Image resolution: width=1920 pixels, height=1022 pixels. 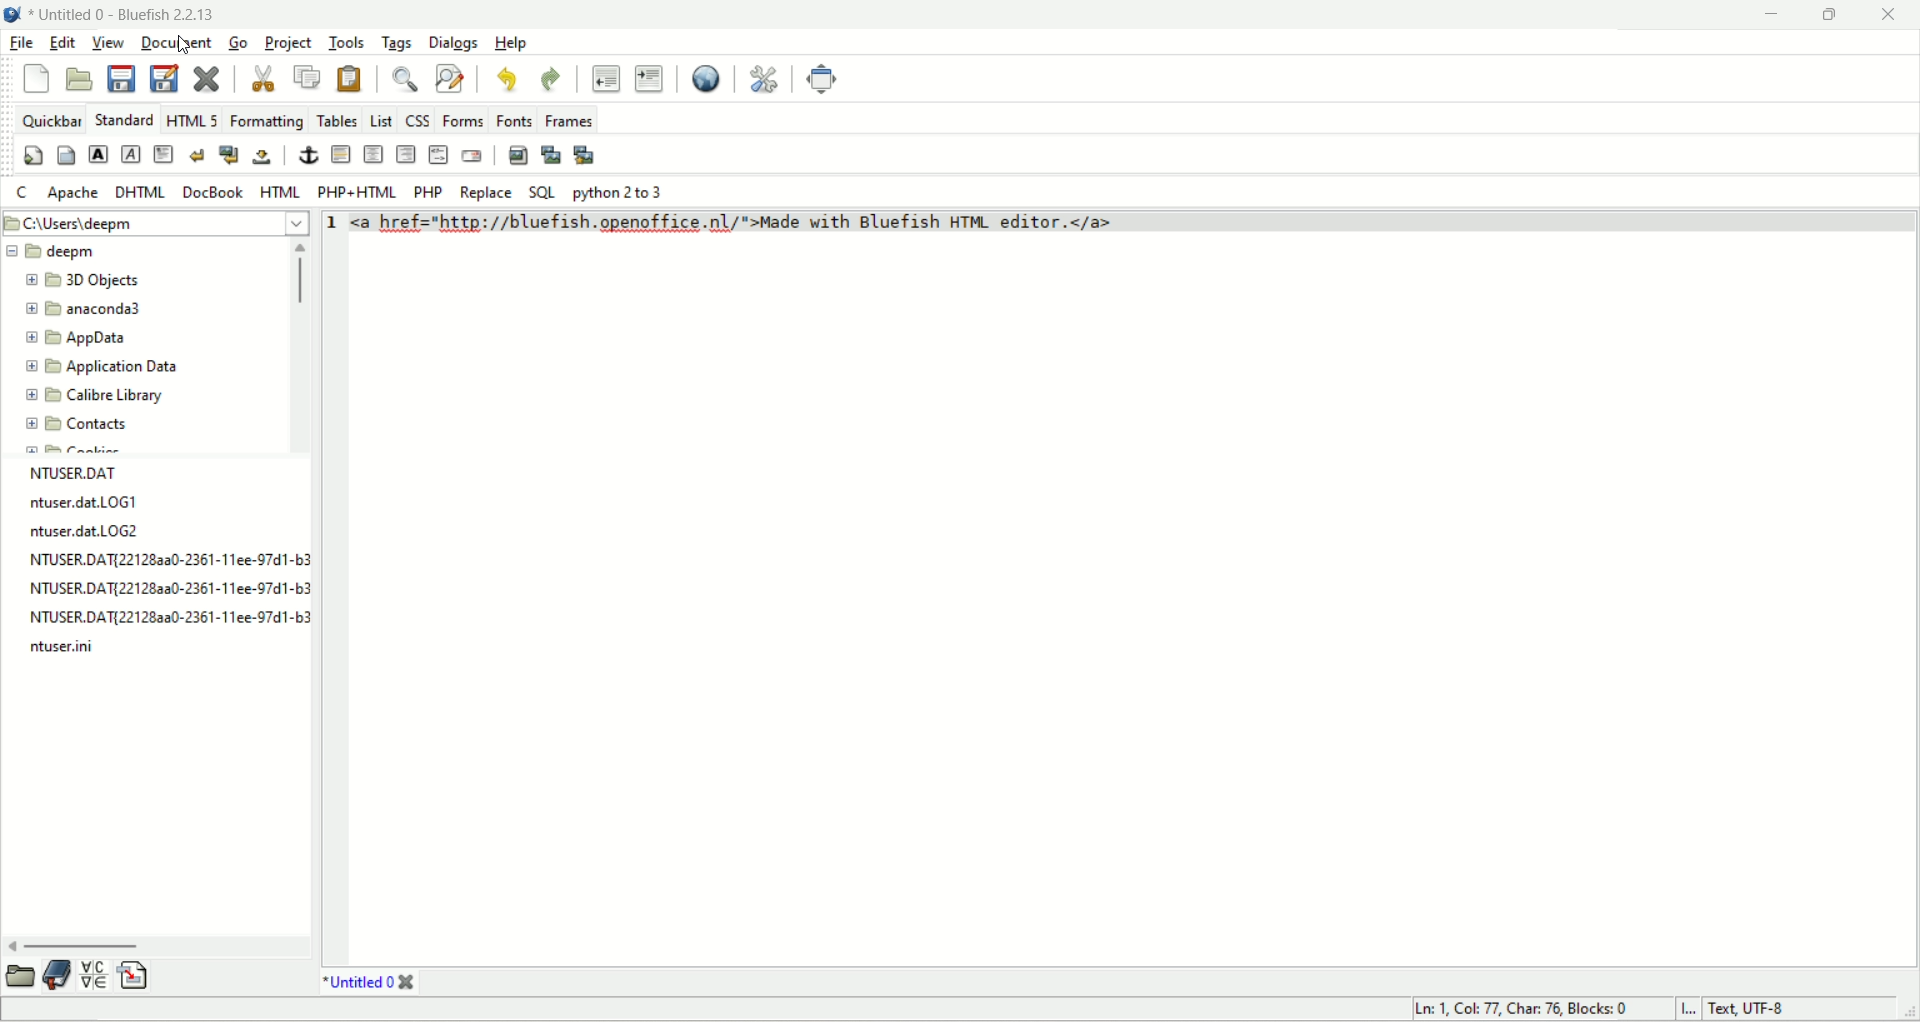 What do you see at coordinates (347, 78) in the screenshot?
I see `paste` at bounding box center [347, 78].